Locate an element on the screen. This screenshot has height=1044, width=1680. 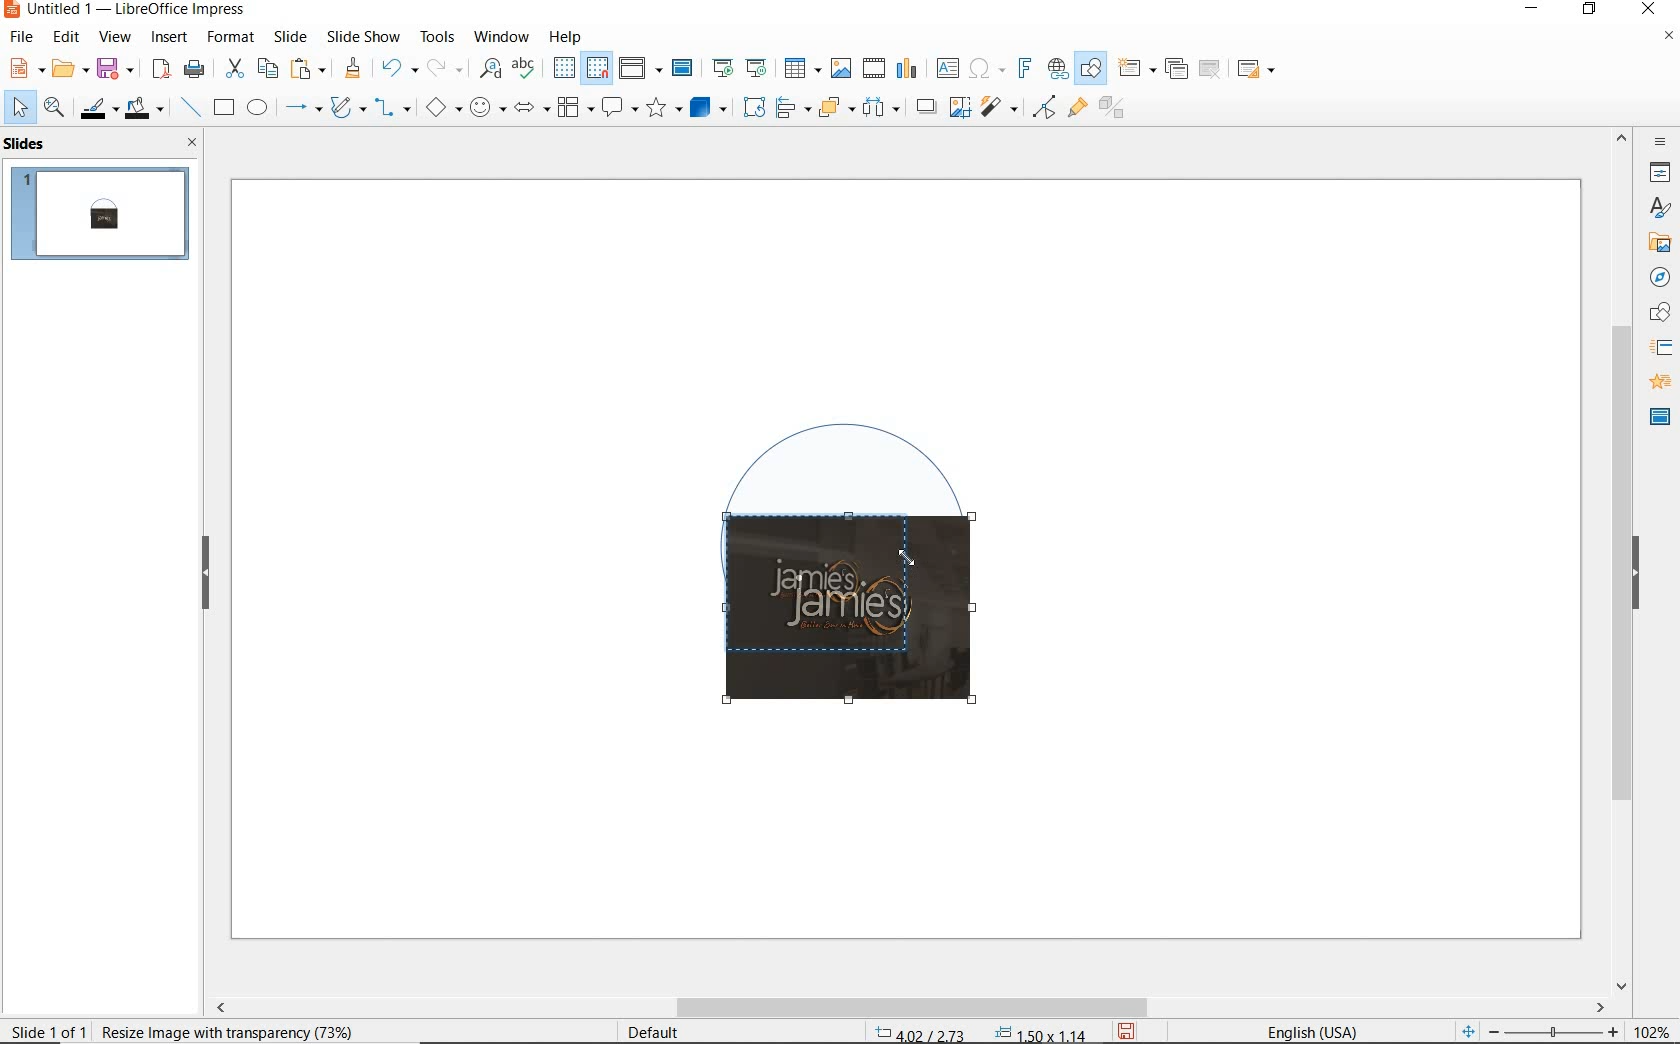
display views is located at coordinates (641, 70).